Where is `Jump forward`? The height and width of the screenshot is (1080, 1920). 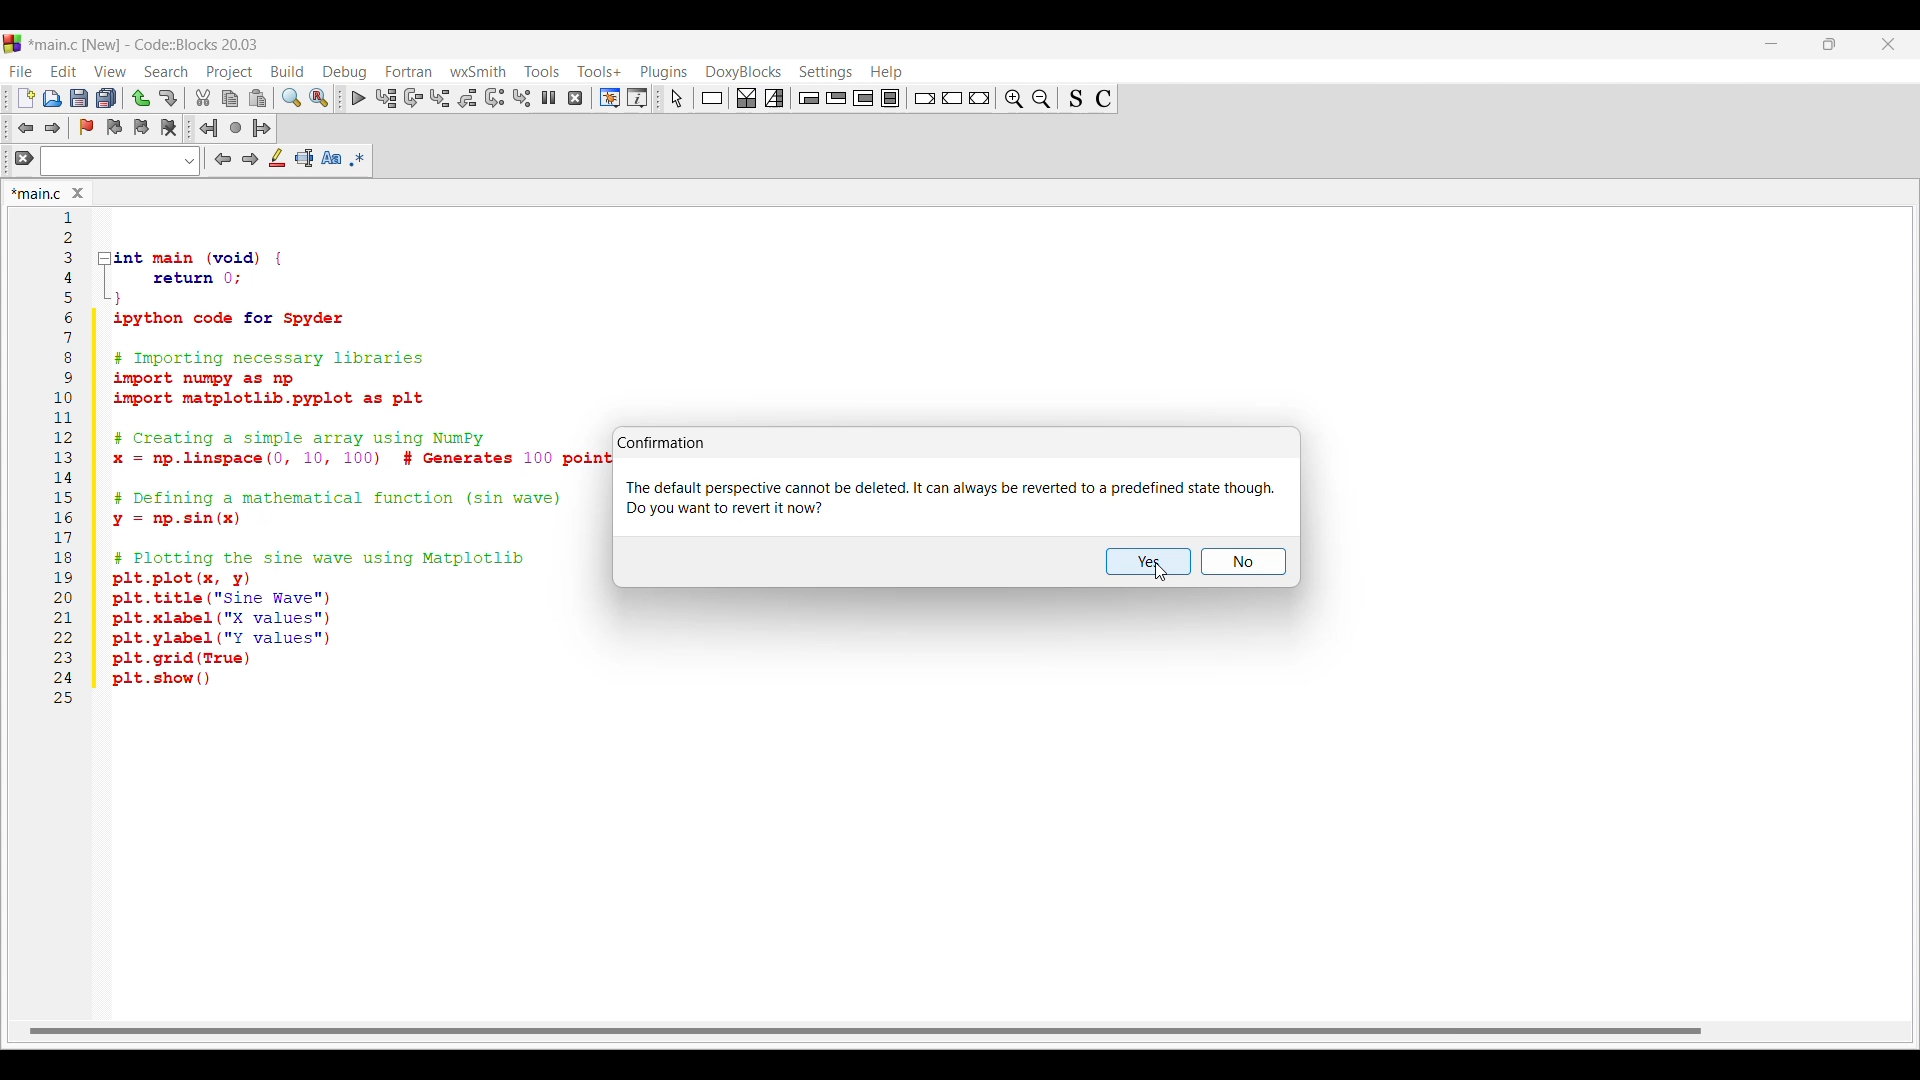
Jump forward is located at coordinates (53, 128).